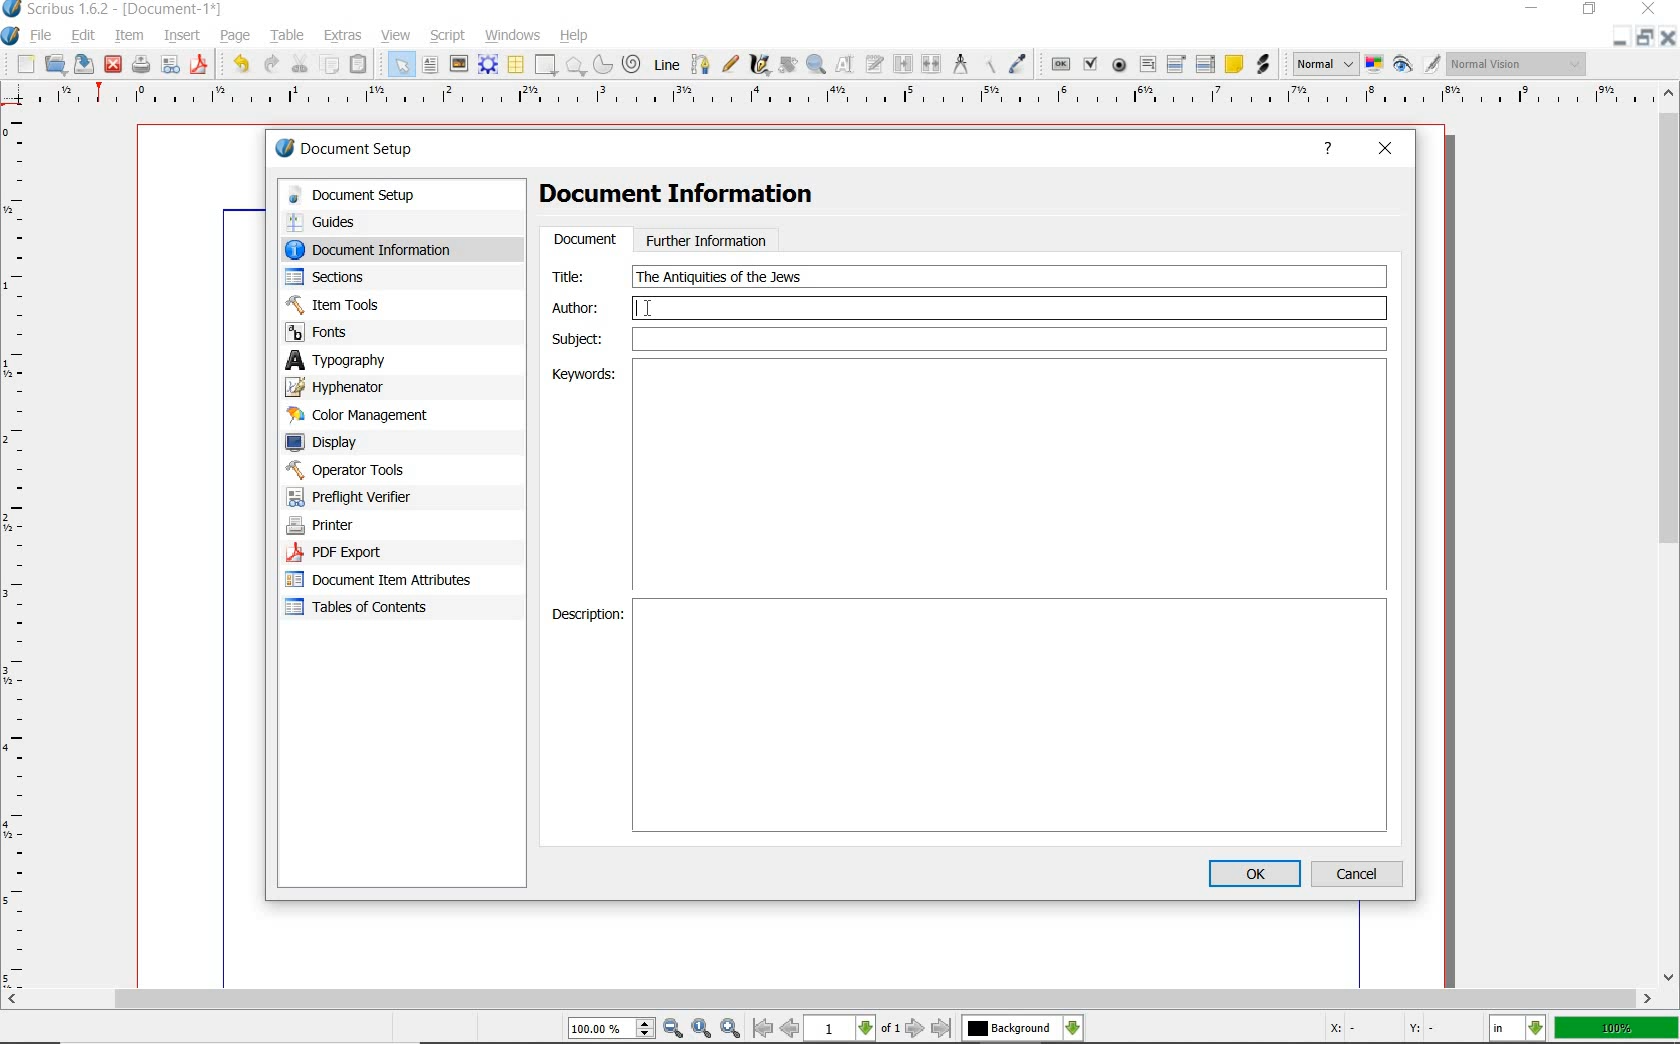 Image resolution: width=1680 pixels, height=1044 pixels. Describe the element at coordinates (1059, 64) in the screenshot. I see `pdf push button` at that location.